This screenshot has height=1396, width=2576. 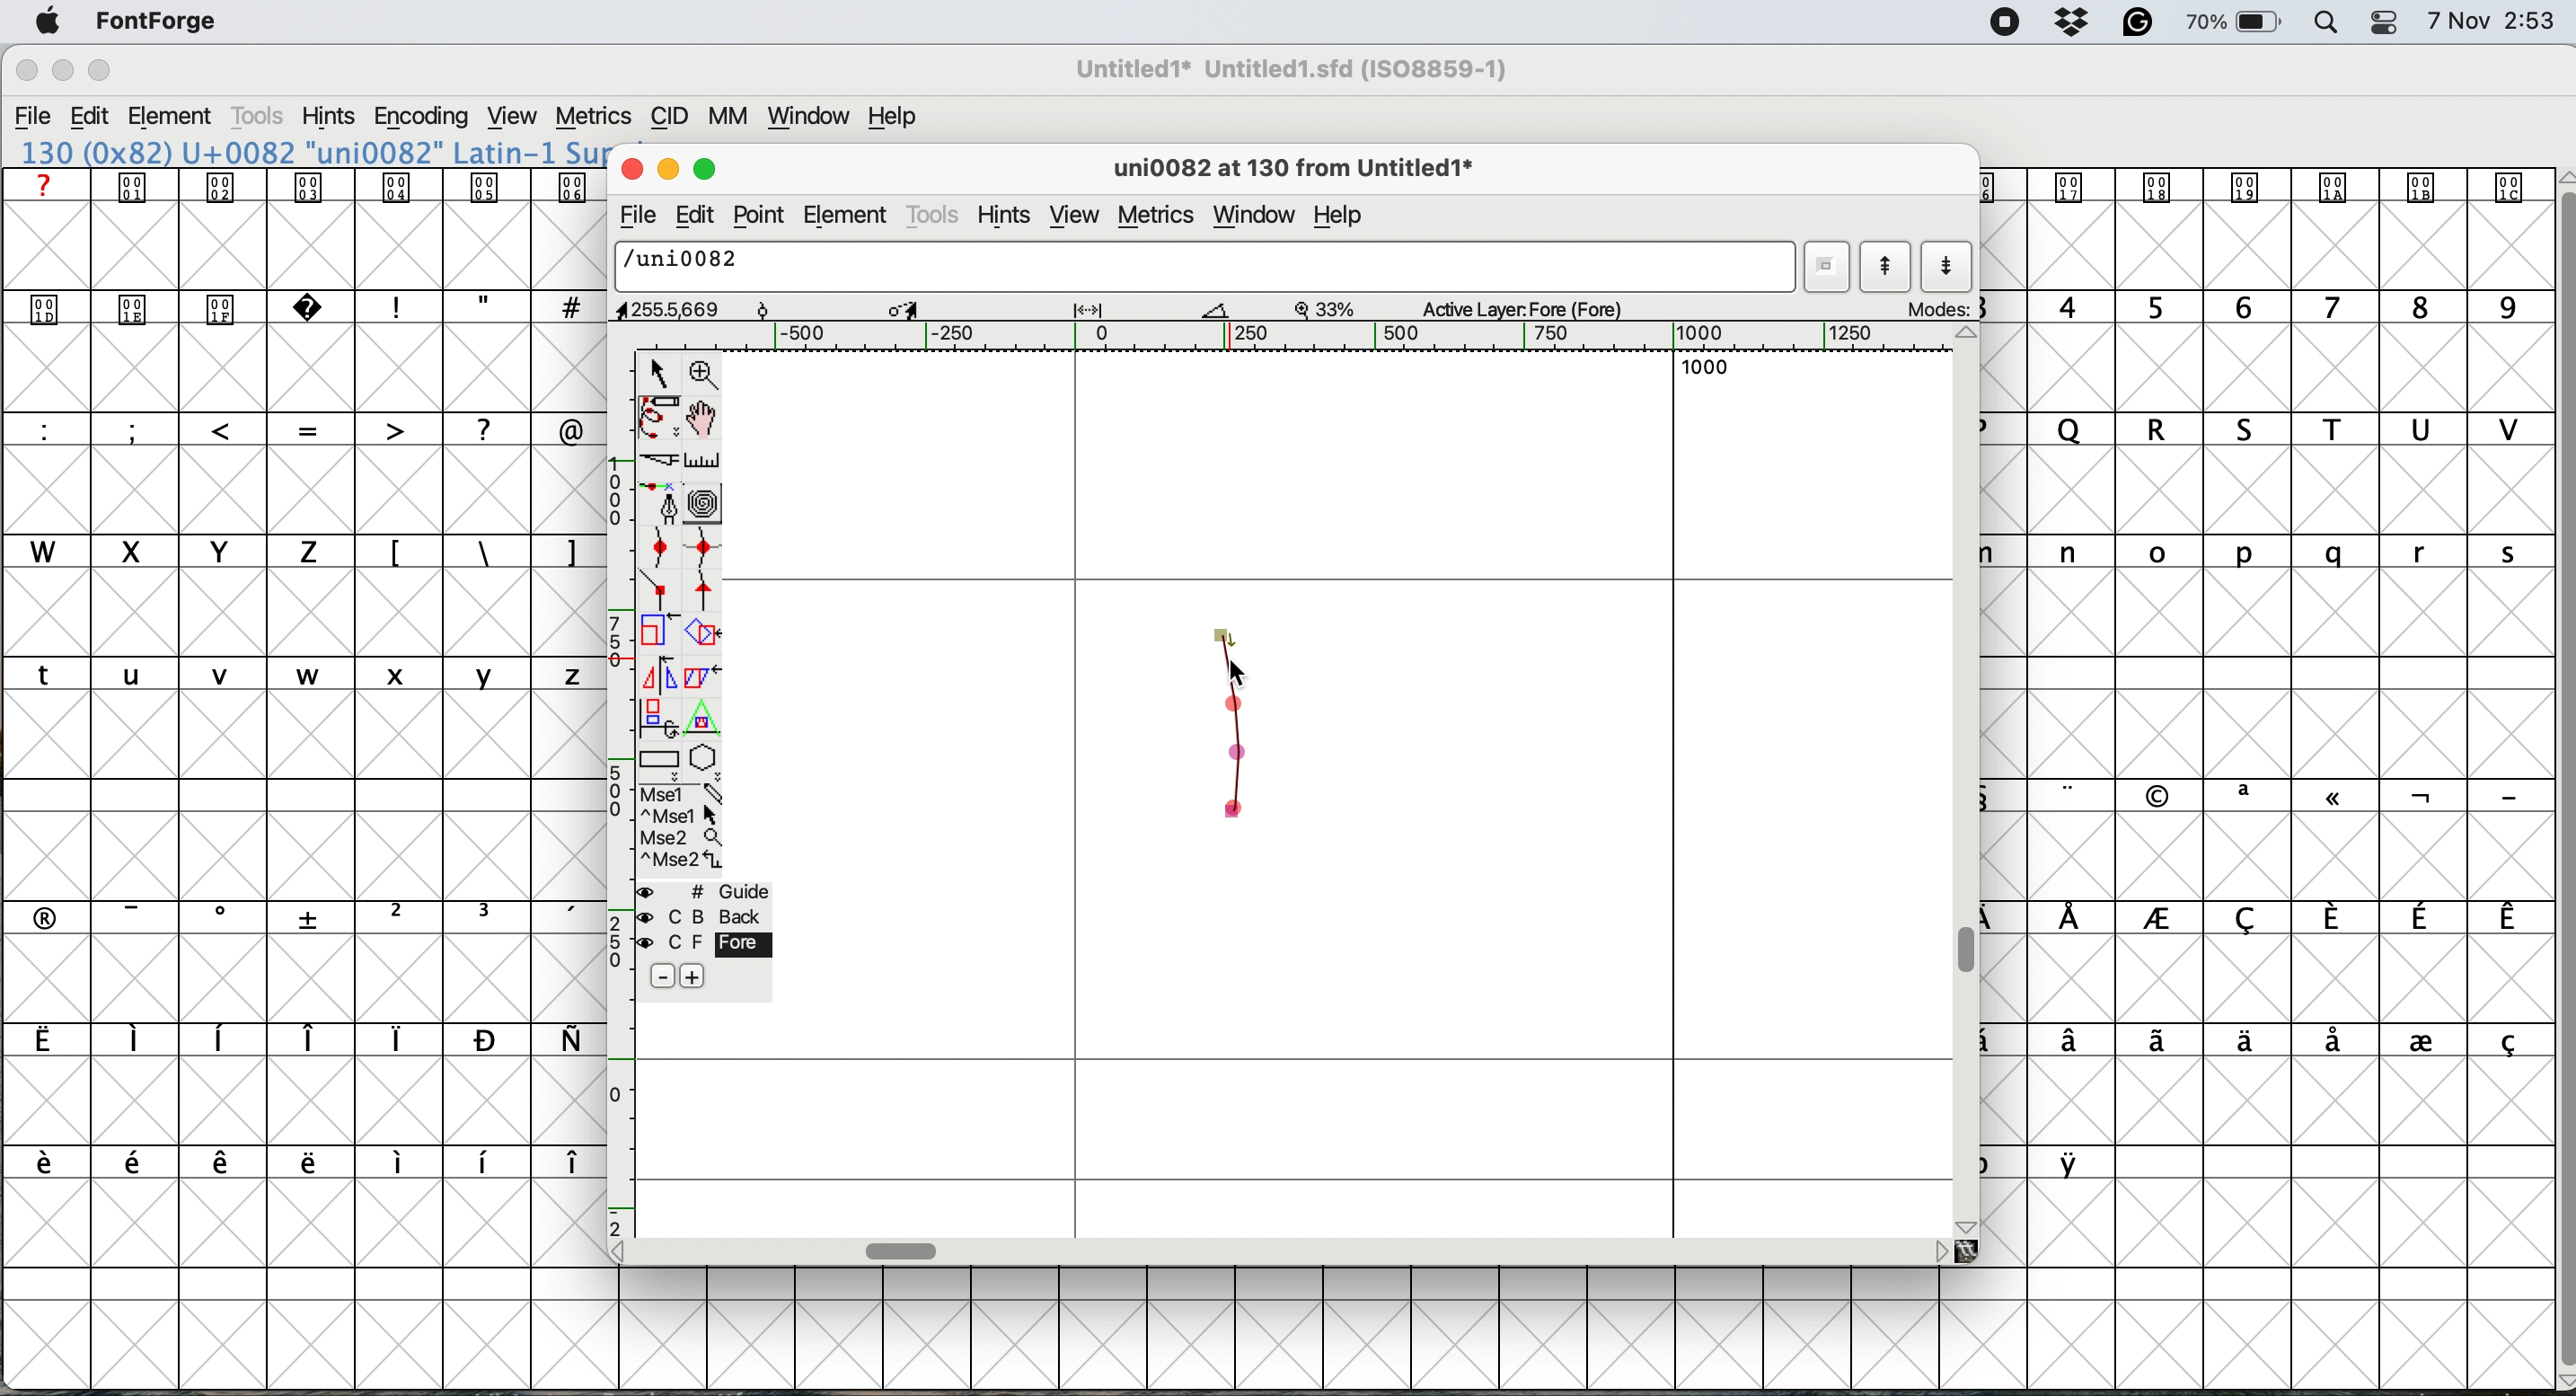 What do you see at coordinates (1972, 949) in the screenshot?
I see `vertical scroll bar` at bounding box center [1972, 949].